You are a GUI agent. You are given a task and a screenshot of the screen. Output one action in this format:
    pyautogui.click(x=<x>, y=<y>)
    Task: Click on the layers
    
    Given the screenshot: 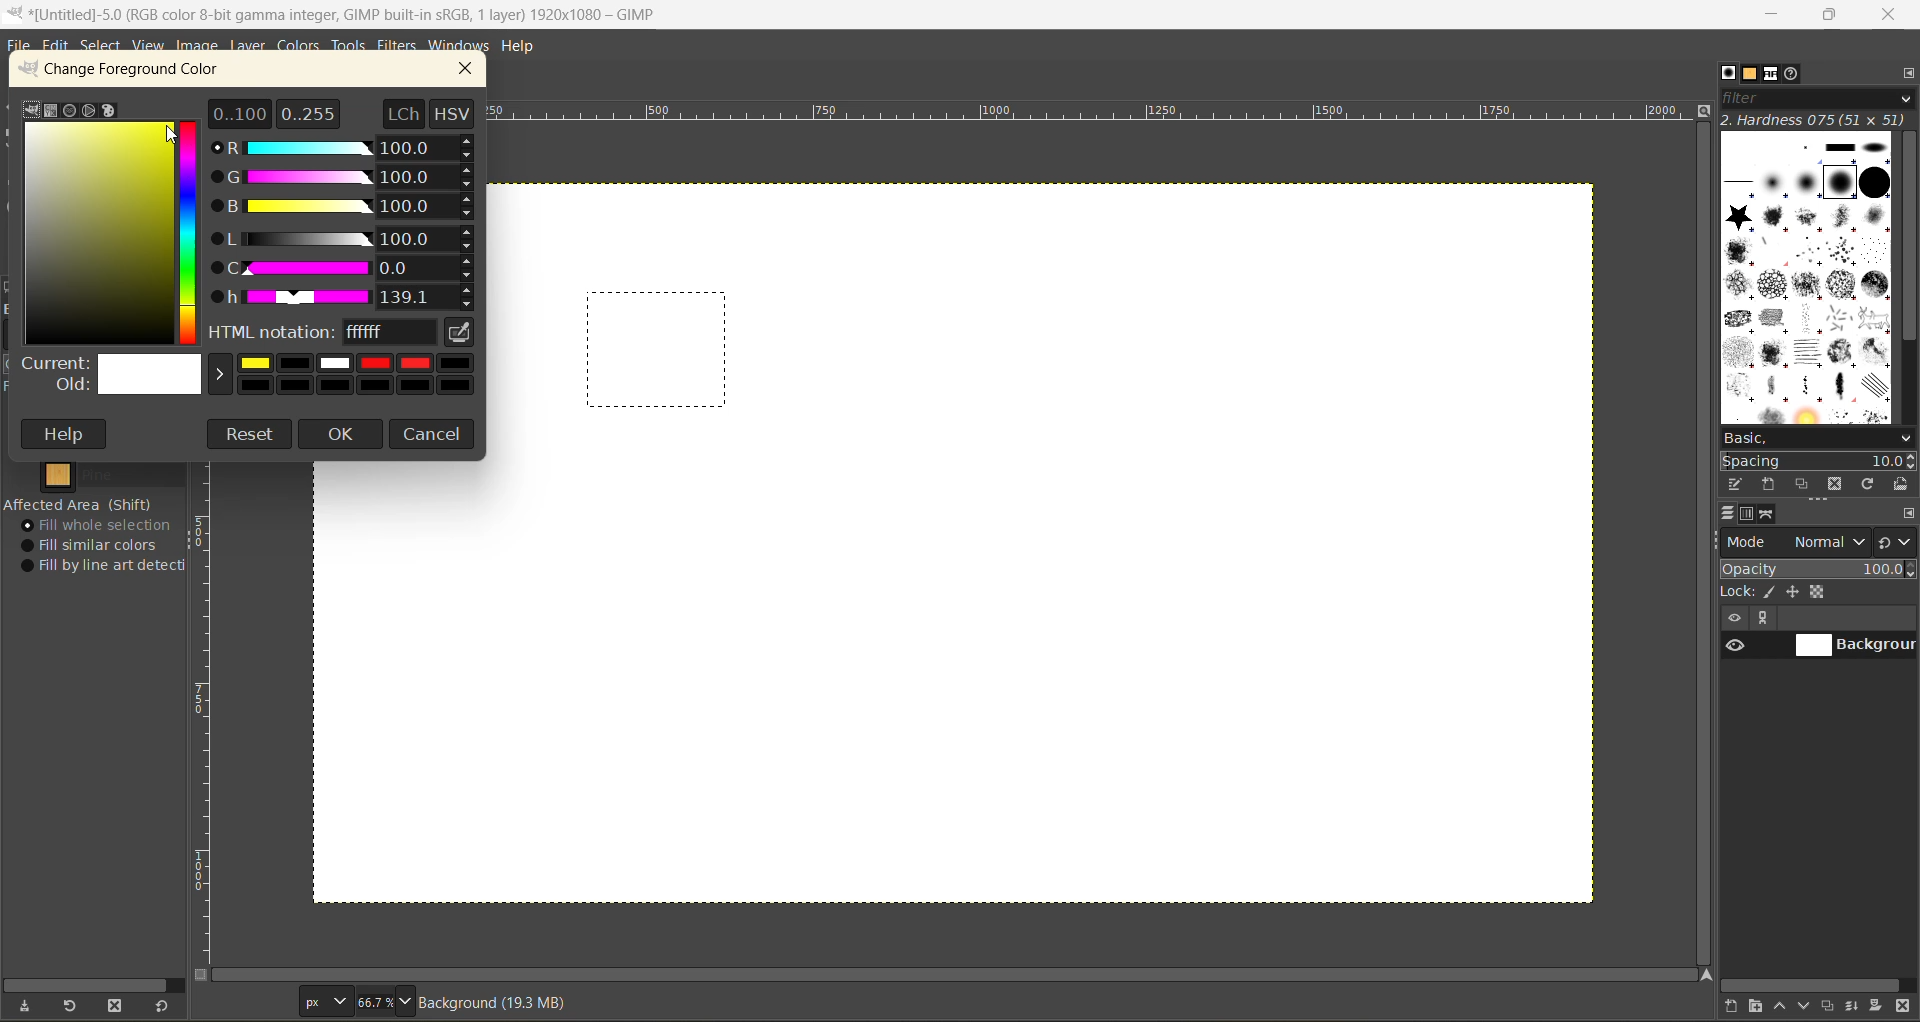 What is the action you would take?
    pyautogui.click(x=1731, y=516)
    